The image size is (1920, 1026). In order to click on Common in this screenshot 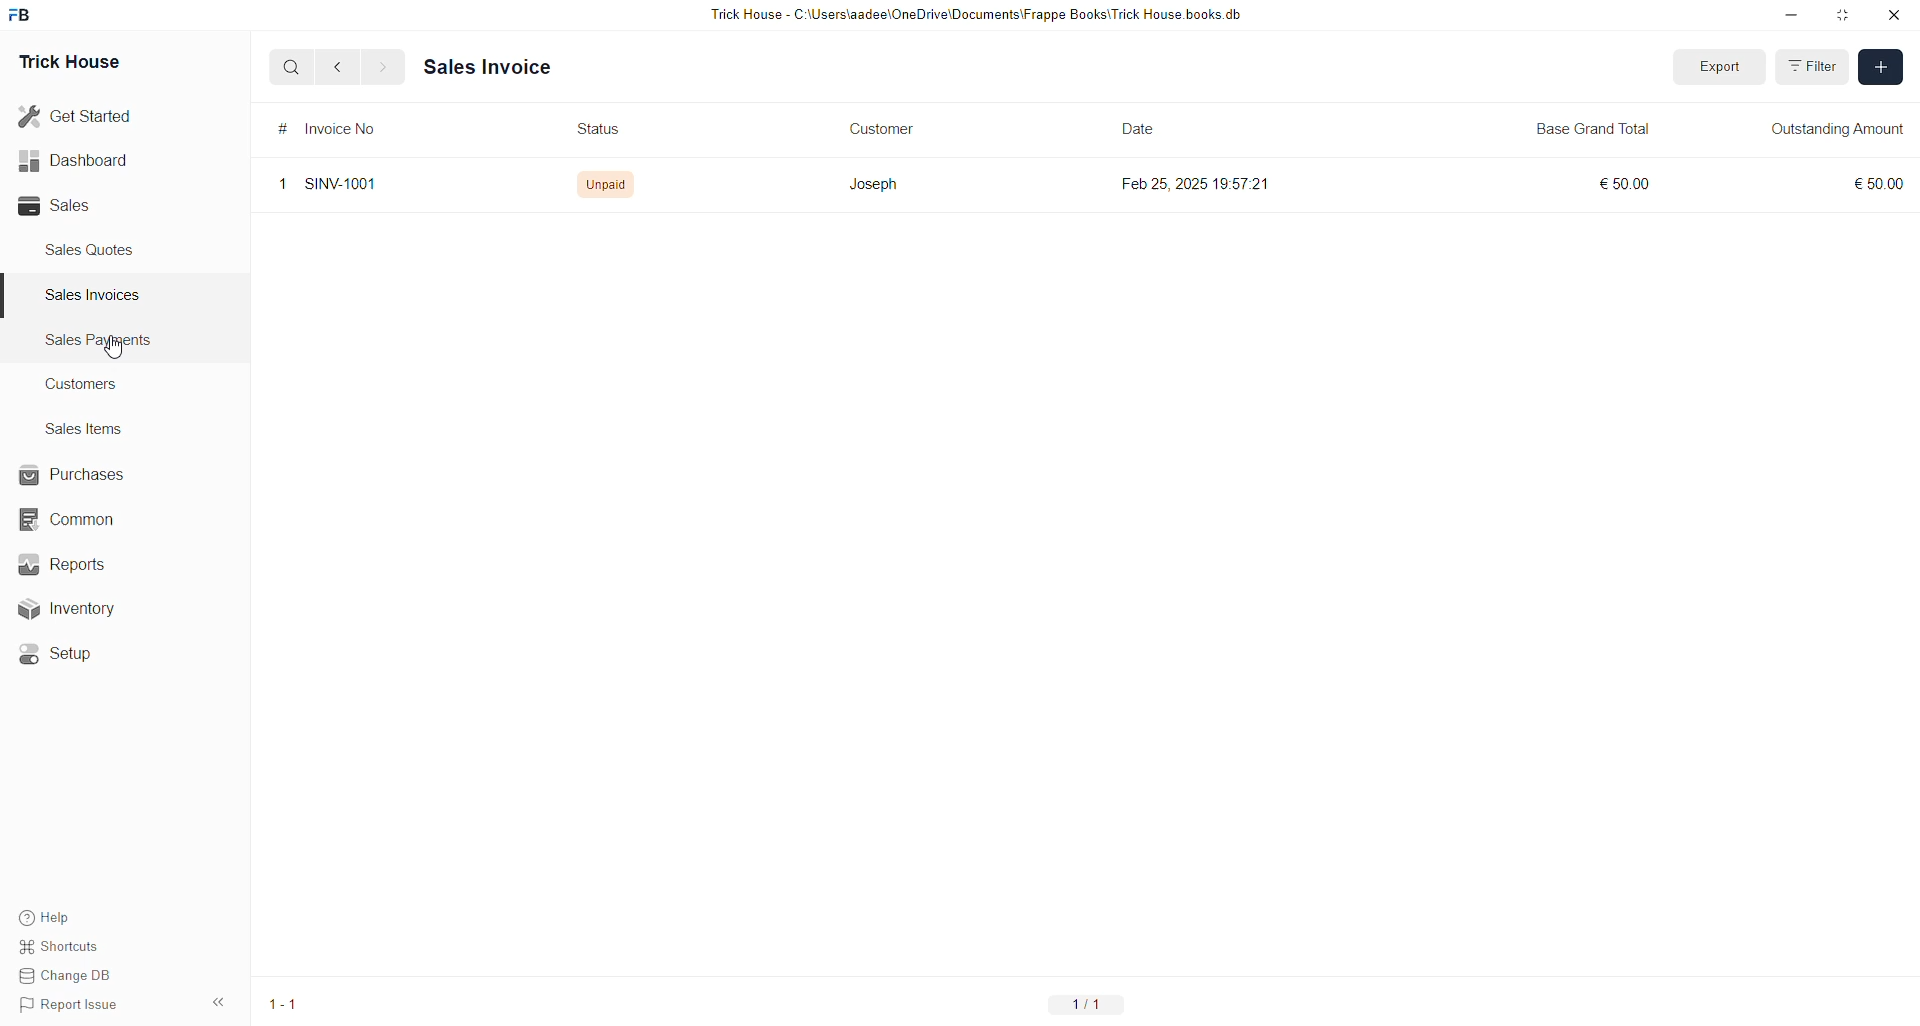, I will do `click(76, 521)`.